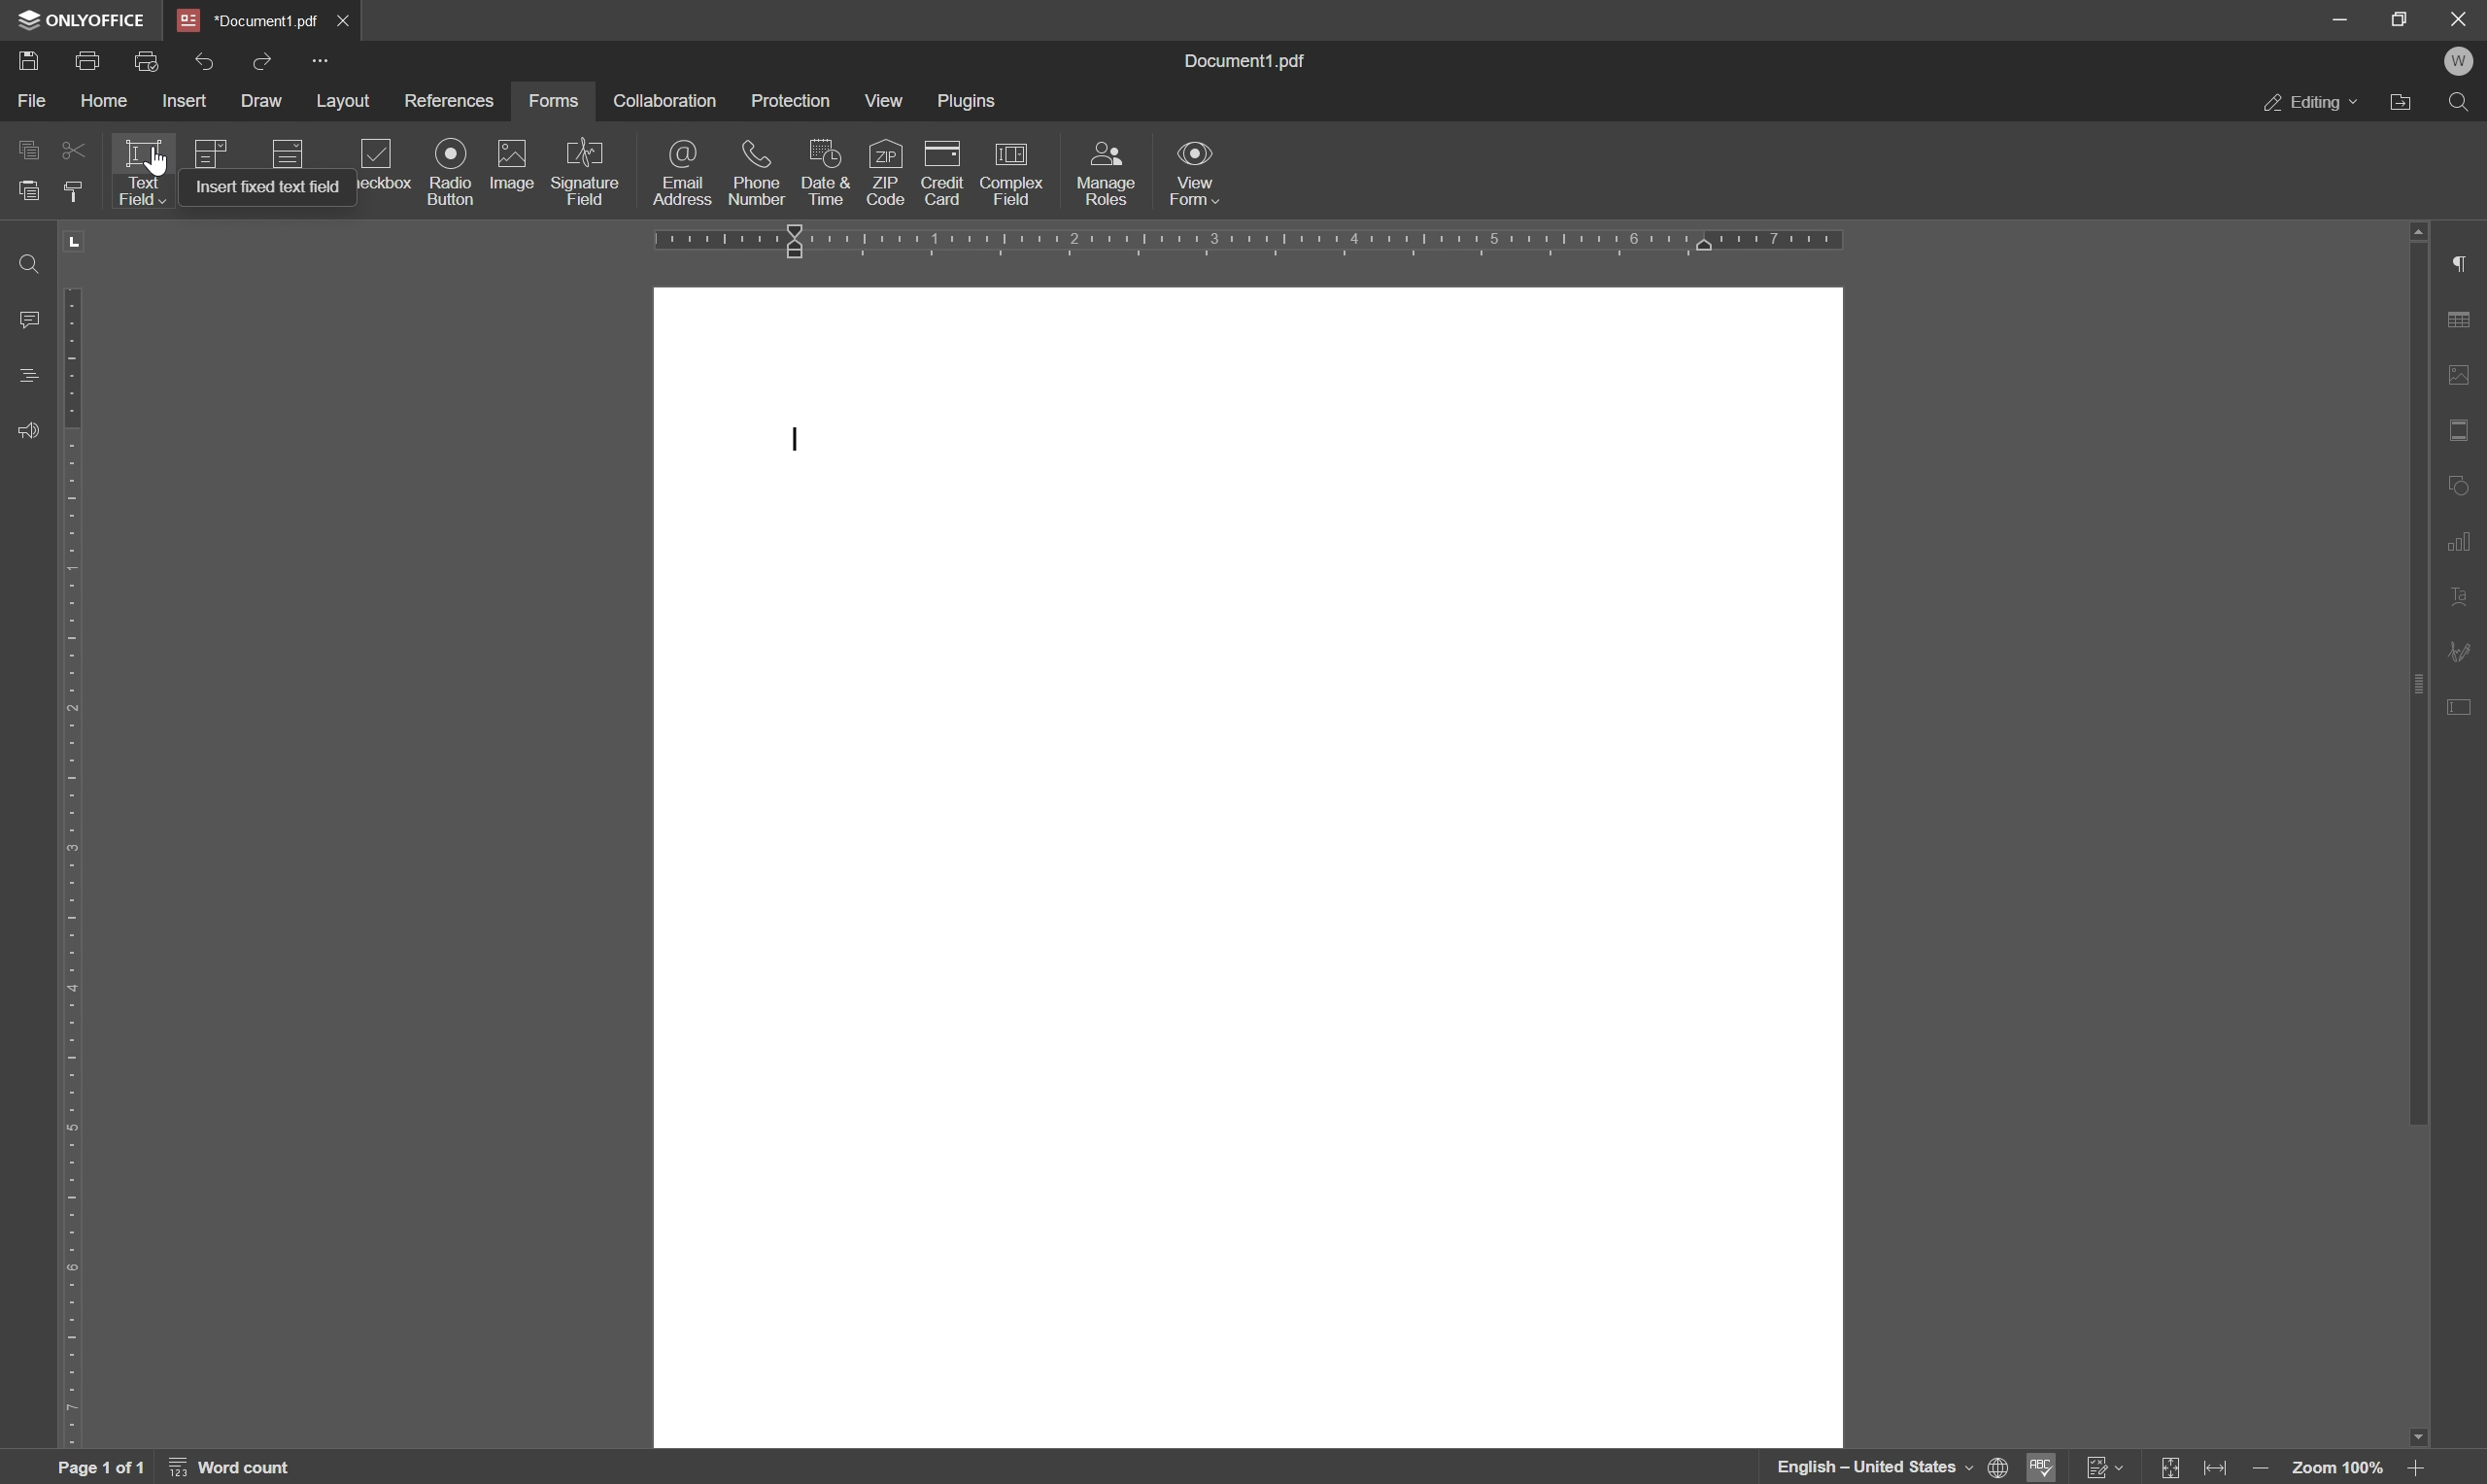  Describe the element at coordinates (2105, 1468) in the screenshot. I see `track changes` at that location.